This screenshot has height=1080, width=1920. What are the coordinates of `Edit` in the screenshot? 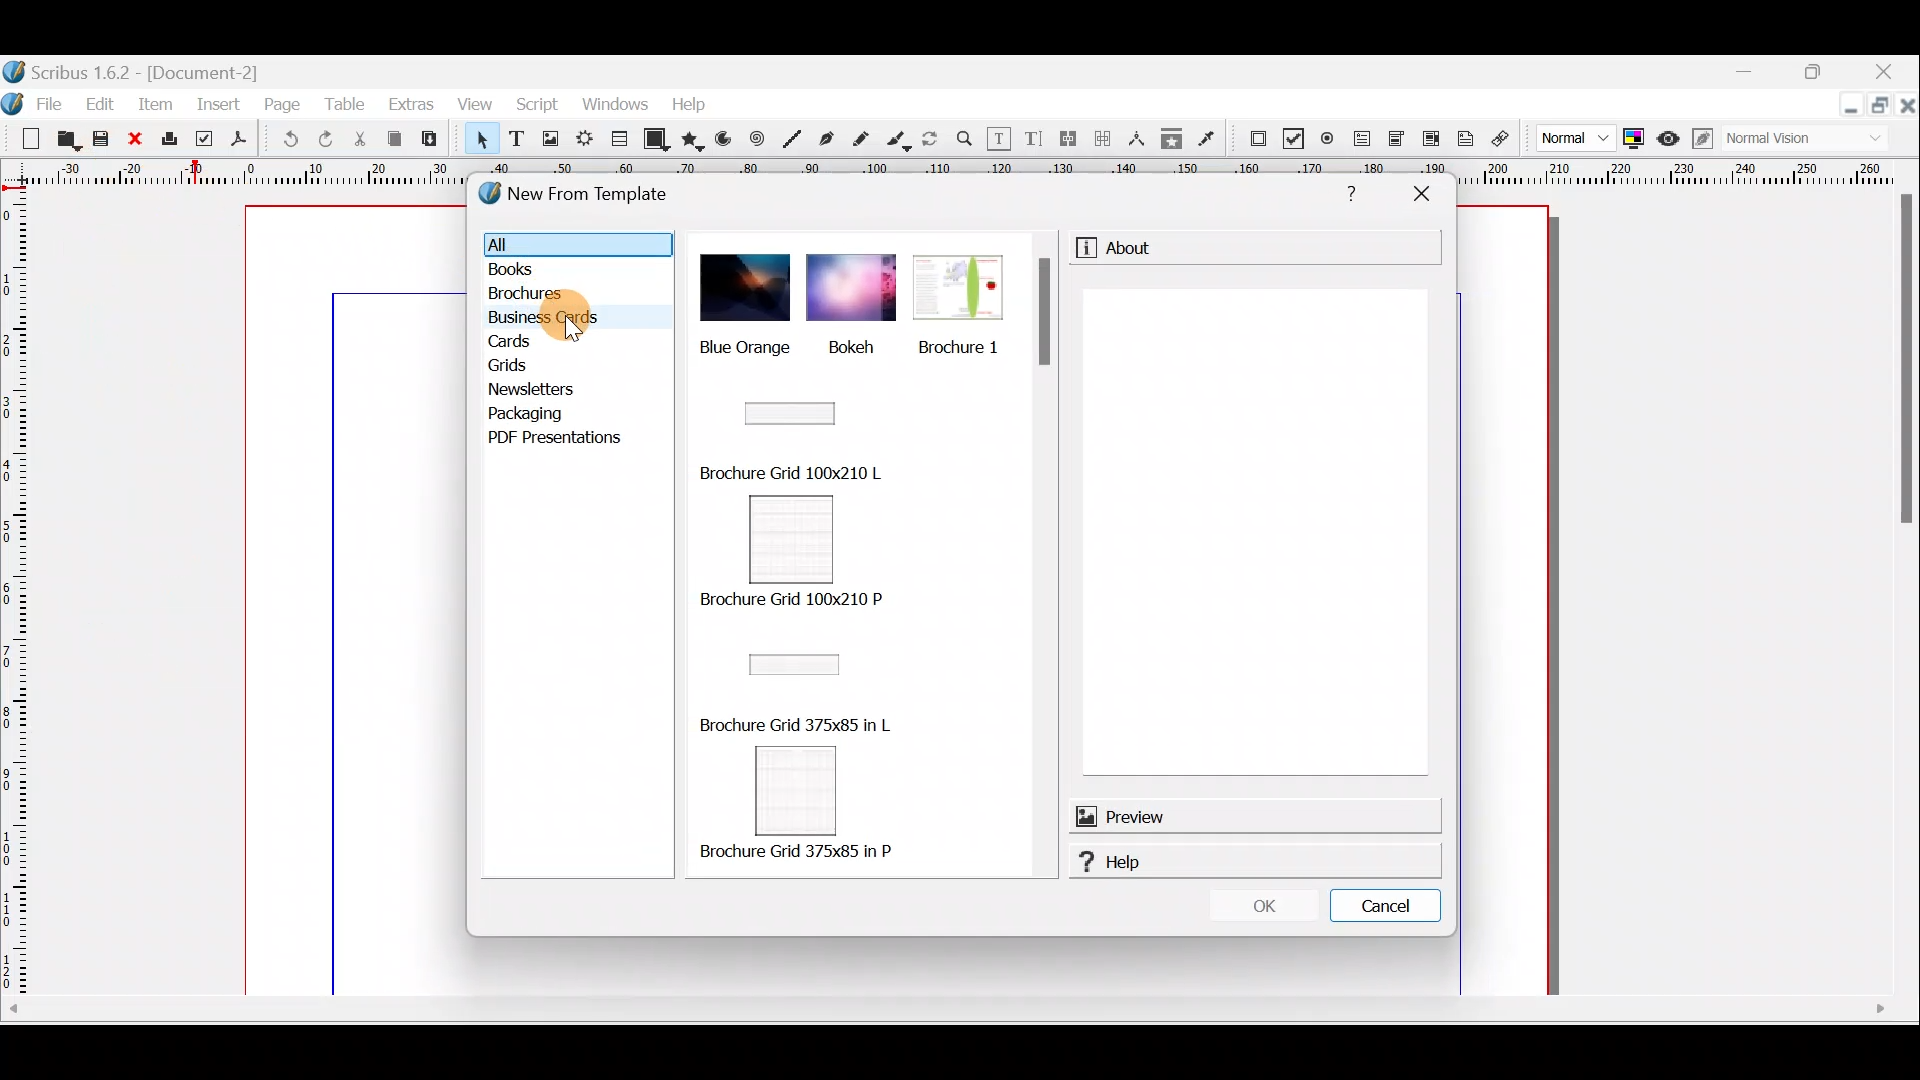 It's located at (100, 105).